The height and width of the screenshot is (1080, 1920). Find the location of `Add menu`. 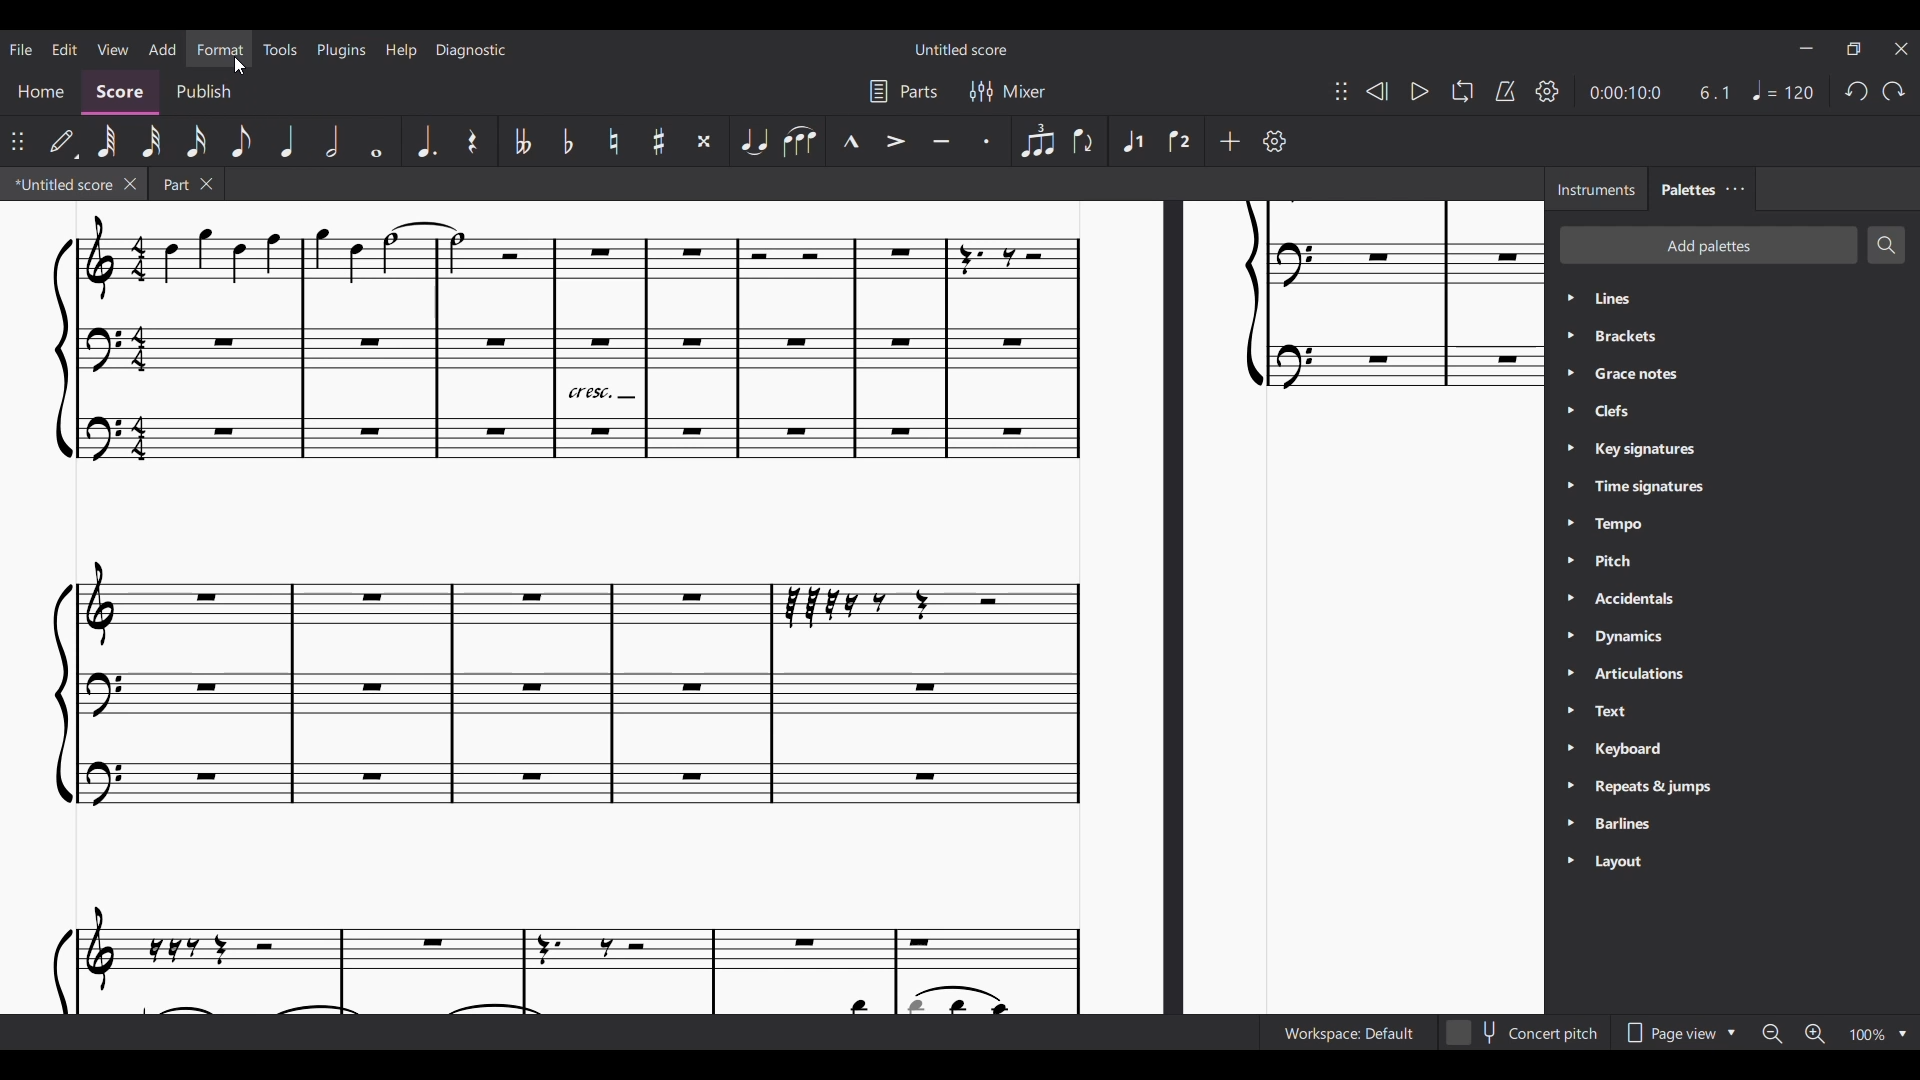

Add menu is located at coordinates (163, 48).